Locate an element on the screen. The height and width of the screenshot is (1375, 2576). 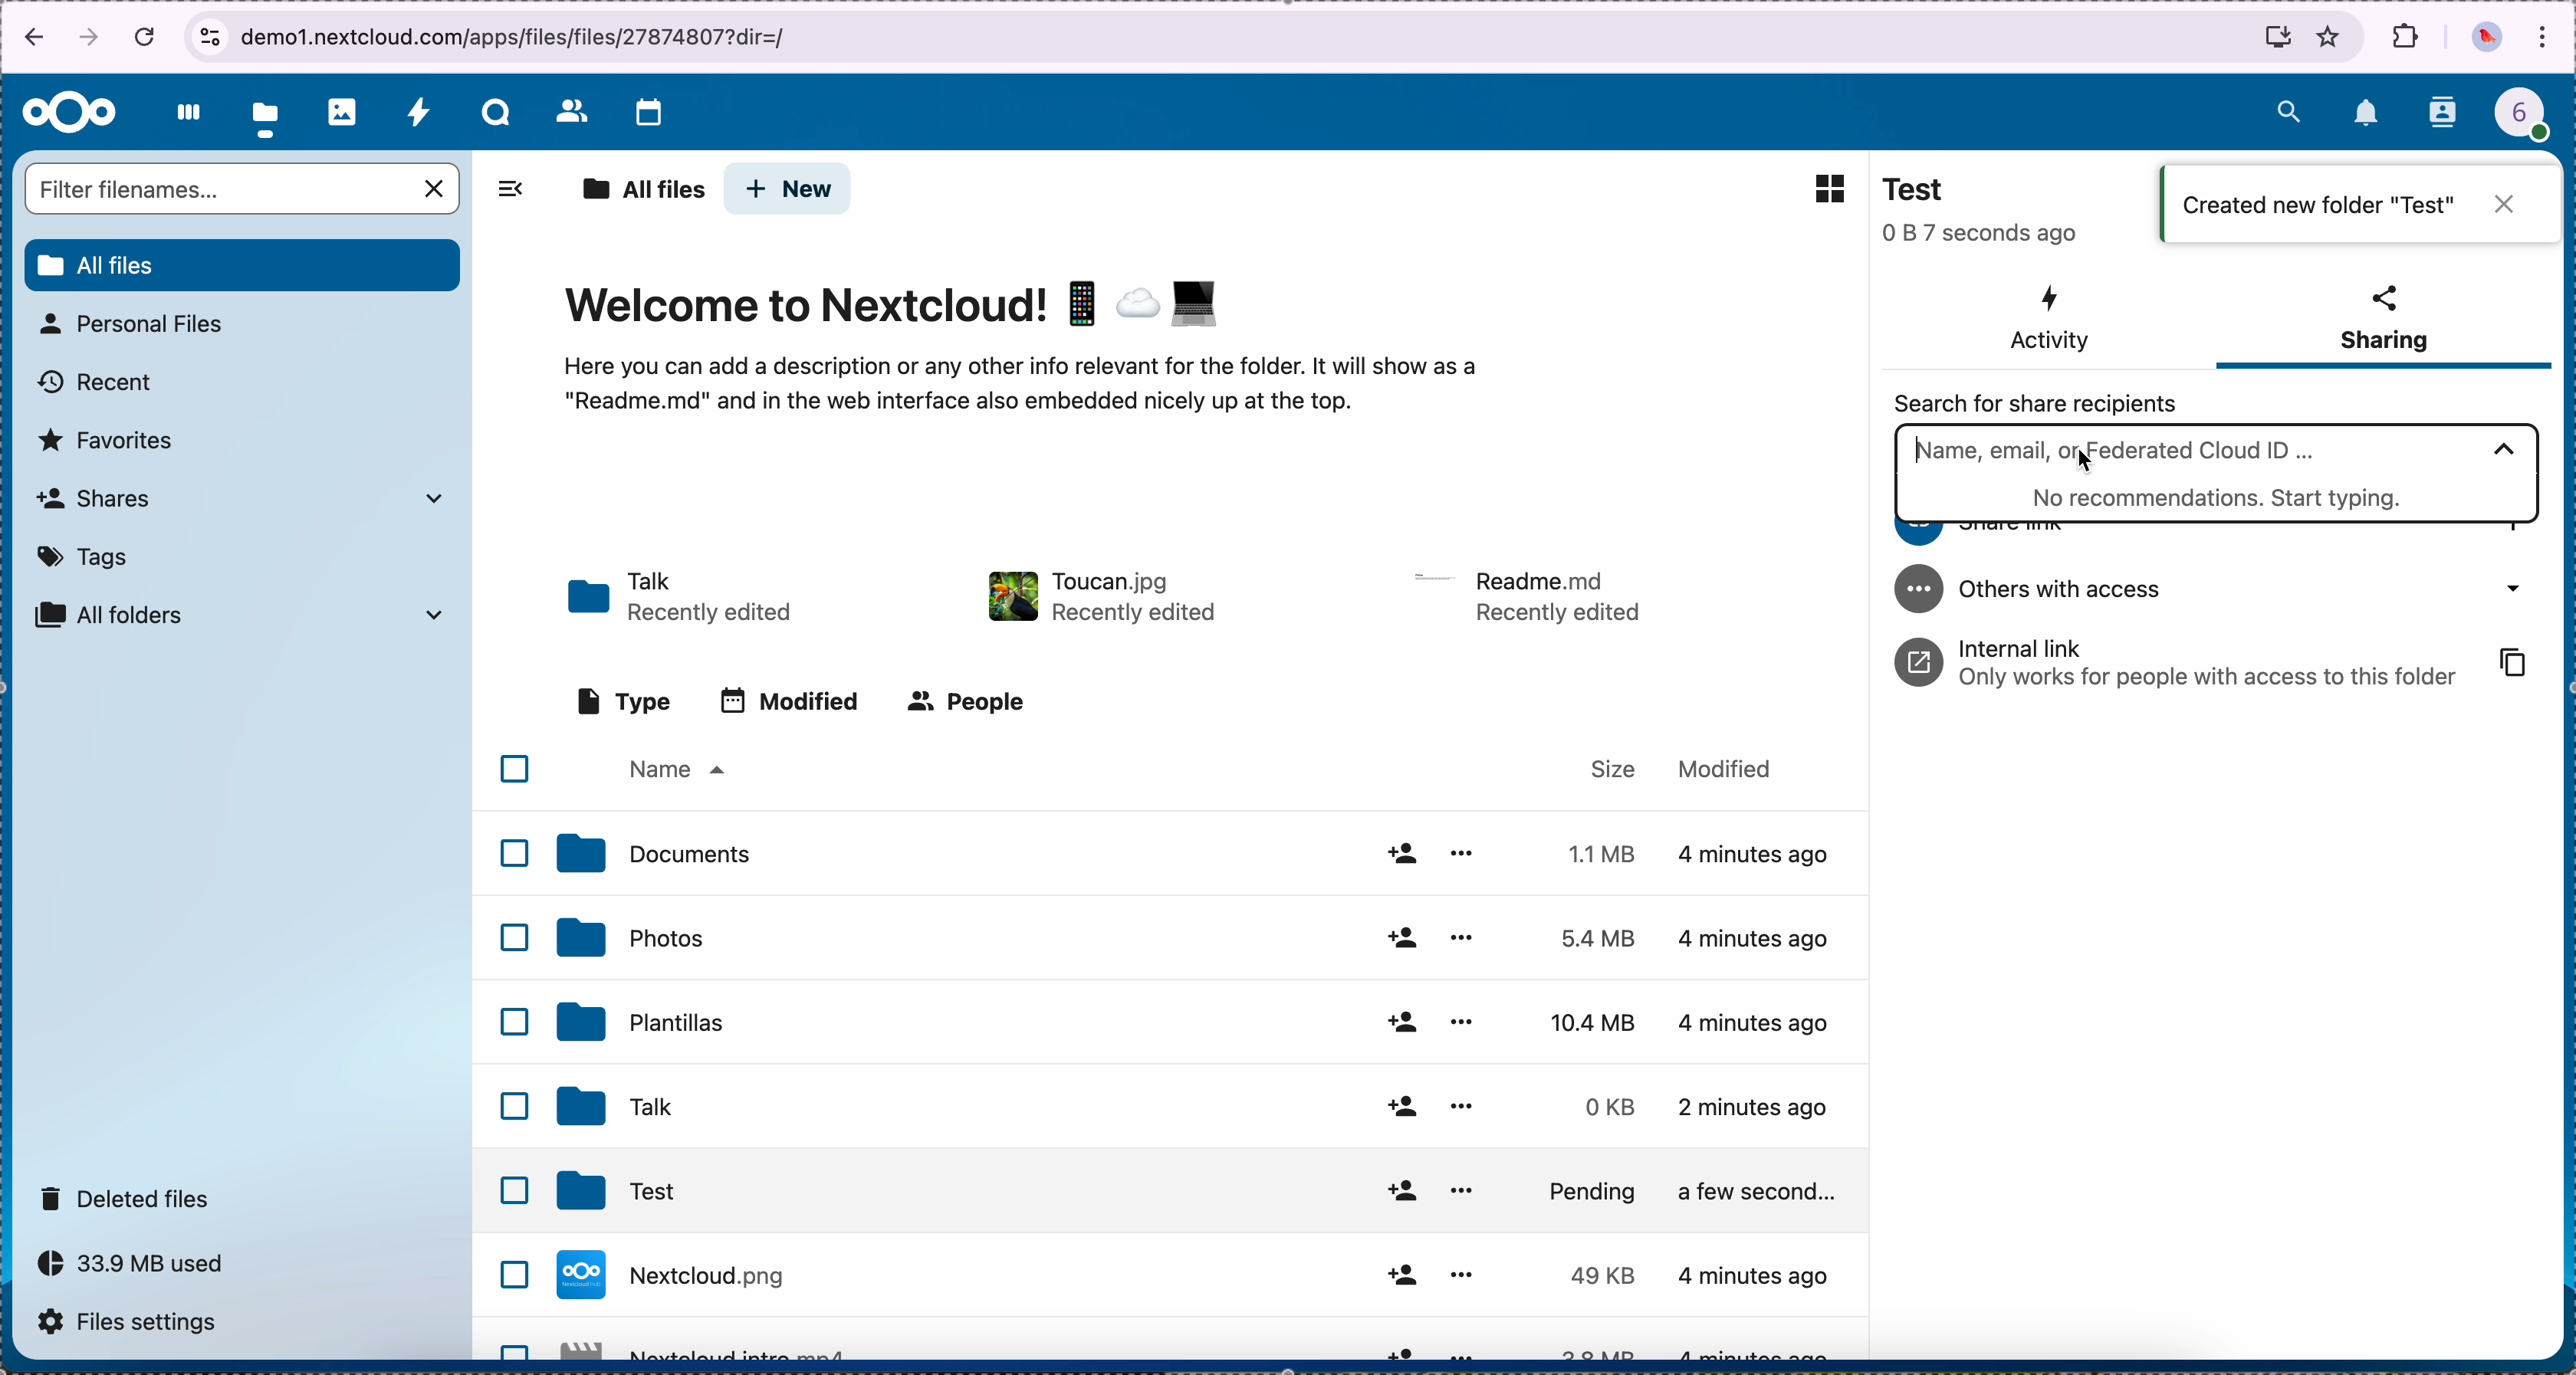
recent is located at coordinates (98, 383).